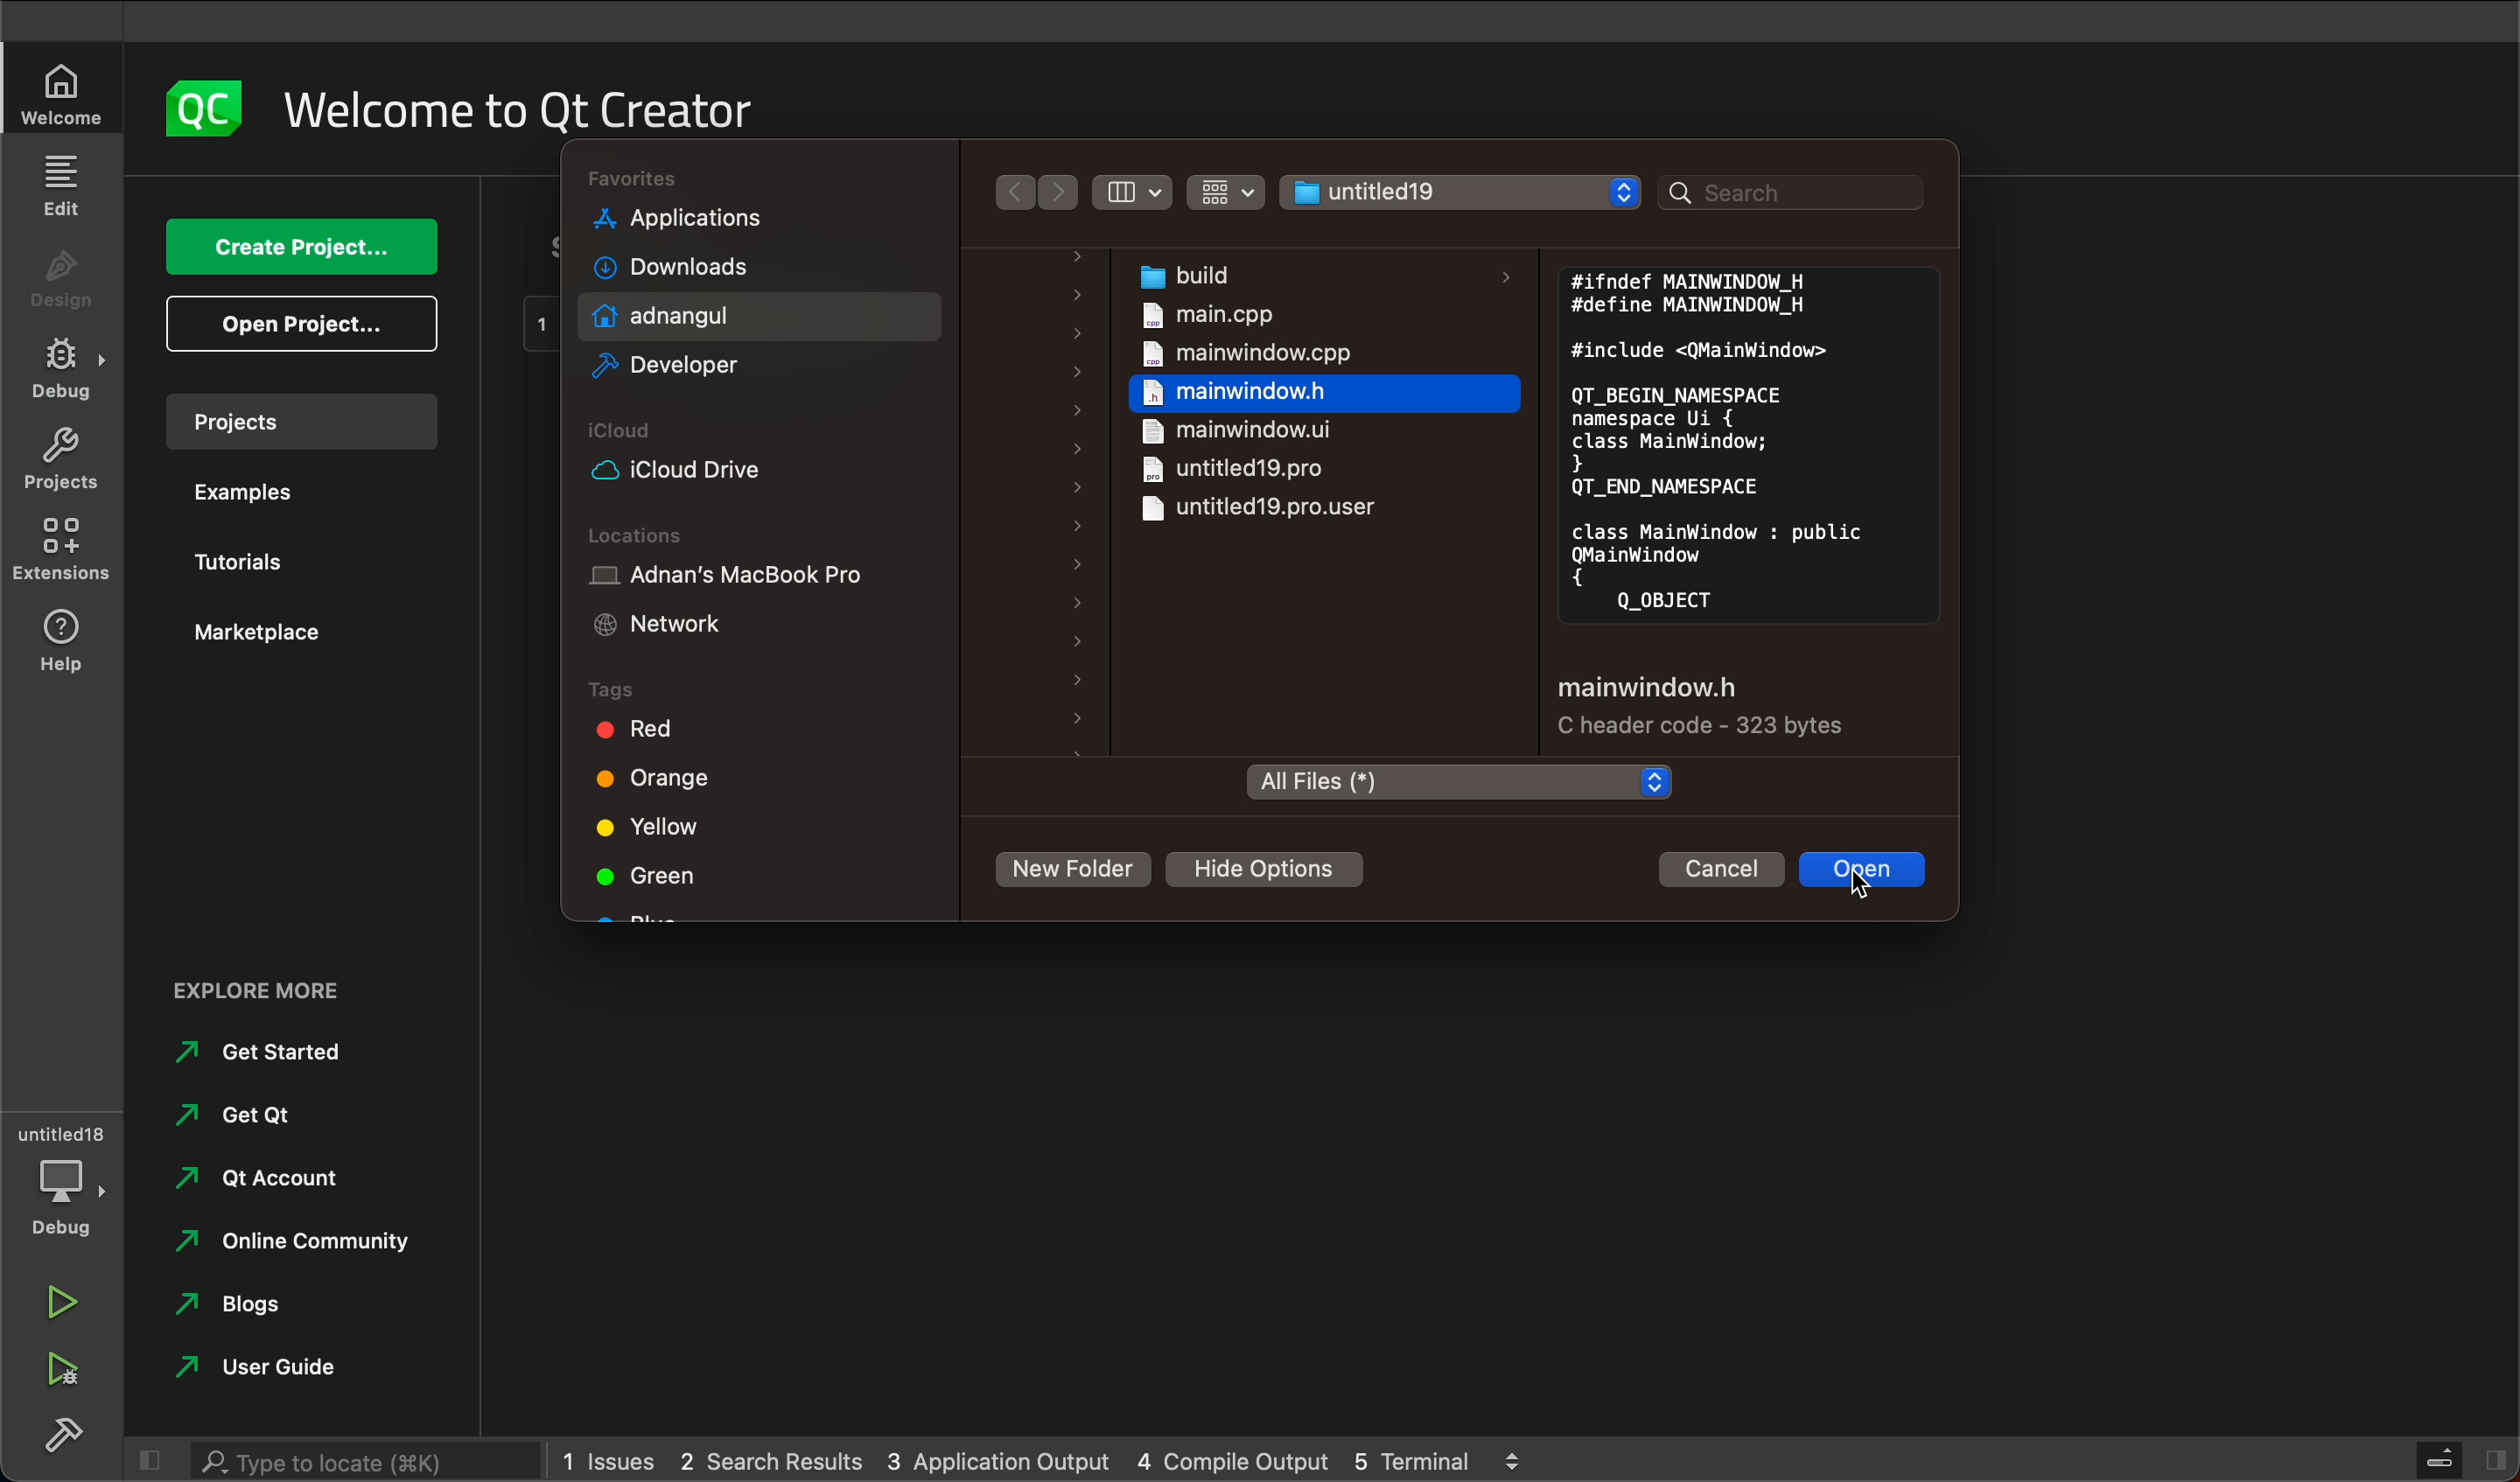 This screenshot has width=2520, height=1482. What do you see at coordinates (65, 548) in the screenshot?
I see `extensions` at bounding box center [65, 548].